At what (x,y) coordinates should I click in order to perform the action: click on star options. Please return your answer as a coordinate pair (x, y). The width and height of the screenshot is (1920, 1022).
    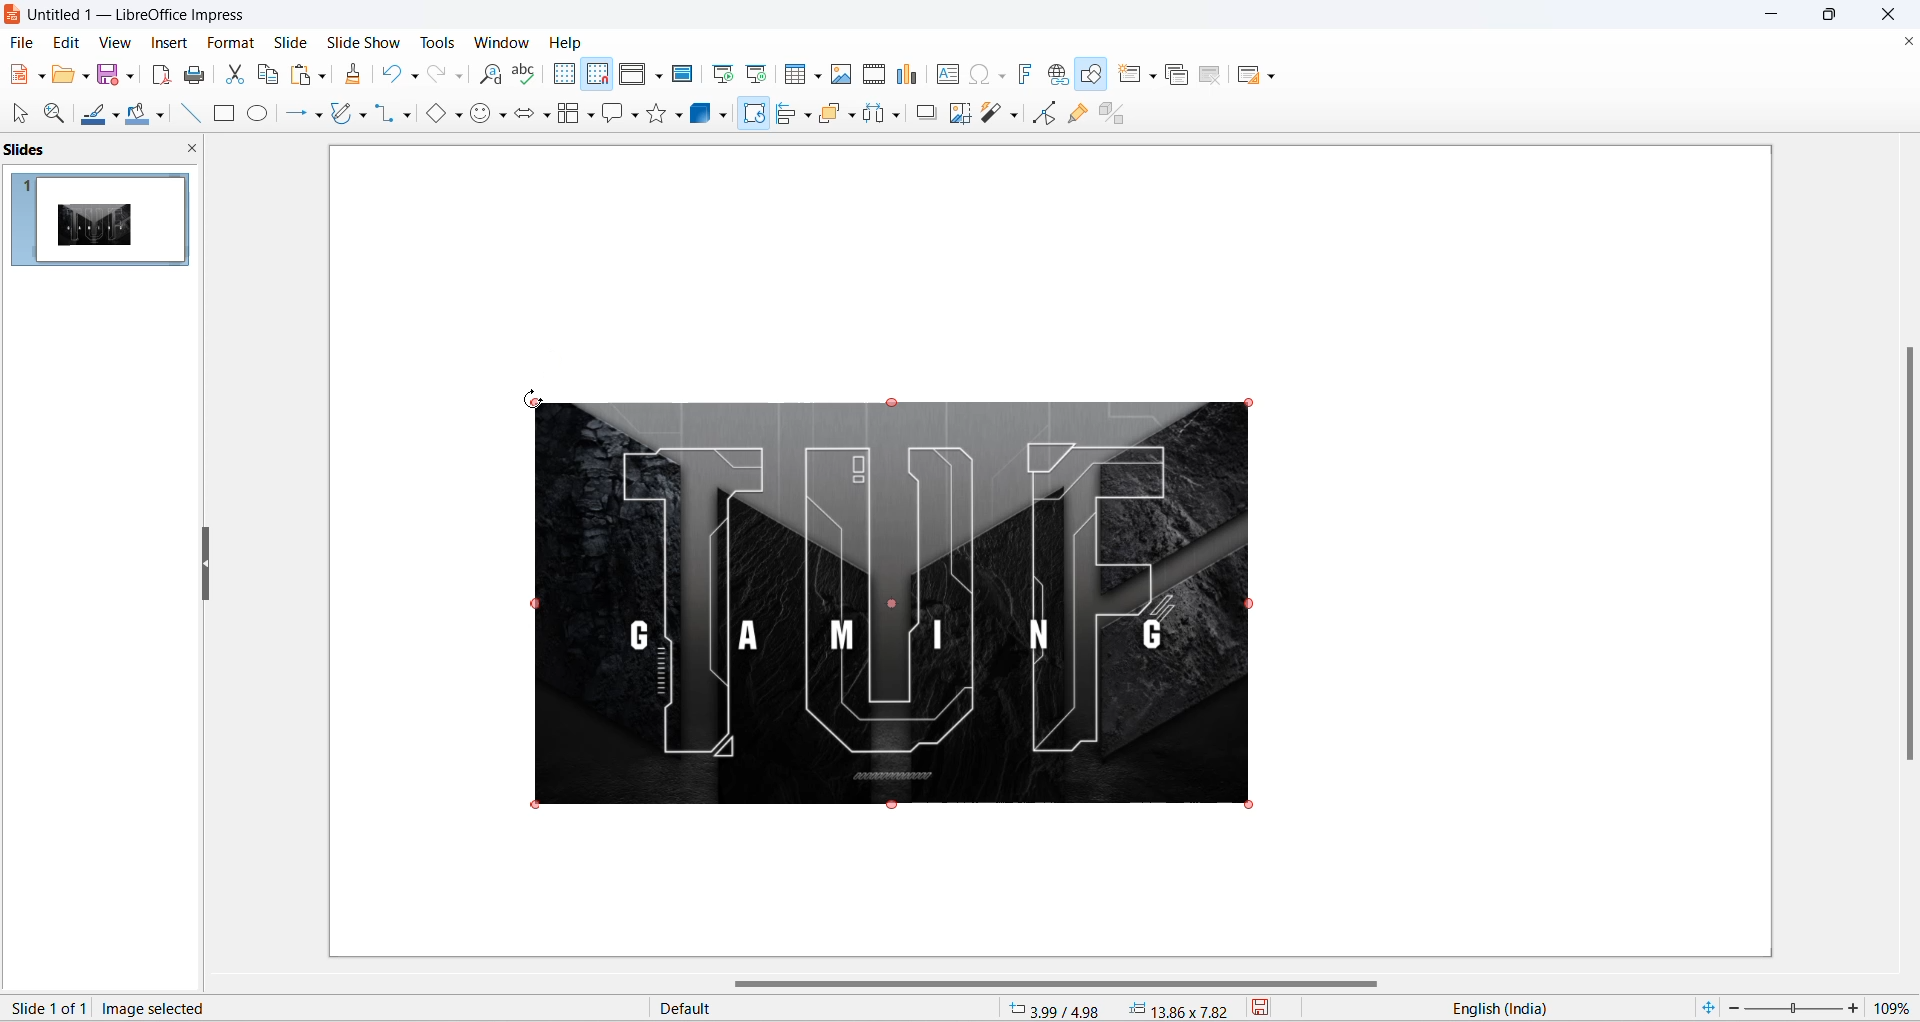
    Looking at the image, I should click on (681, 115).